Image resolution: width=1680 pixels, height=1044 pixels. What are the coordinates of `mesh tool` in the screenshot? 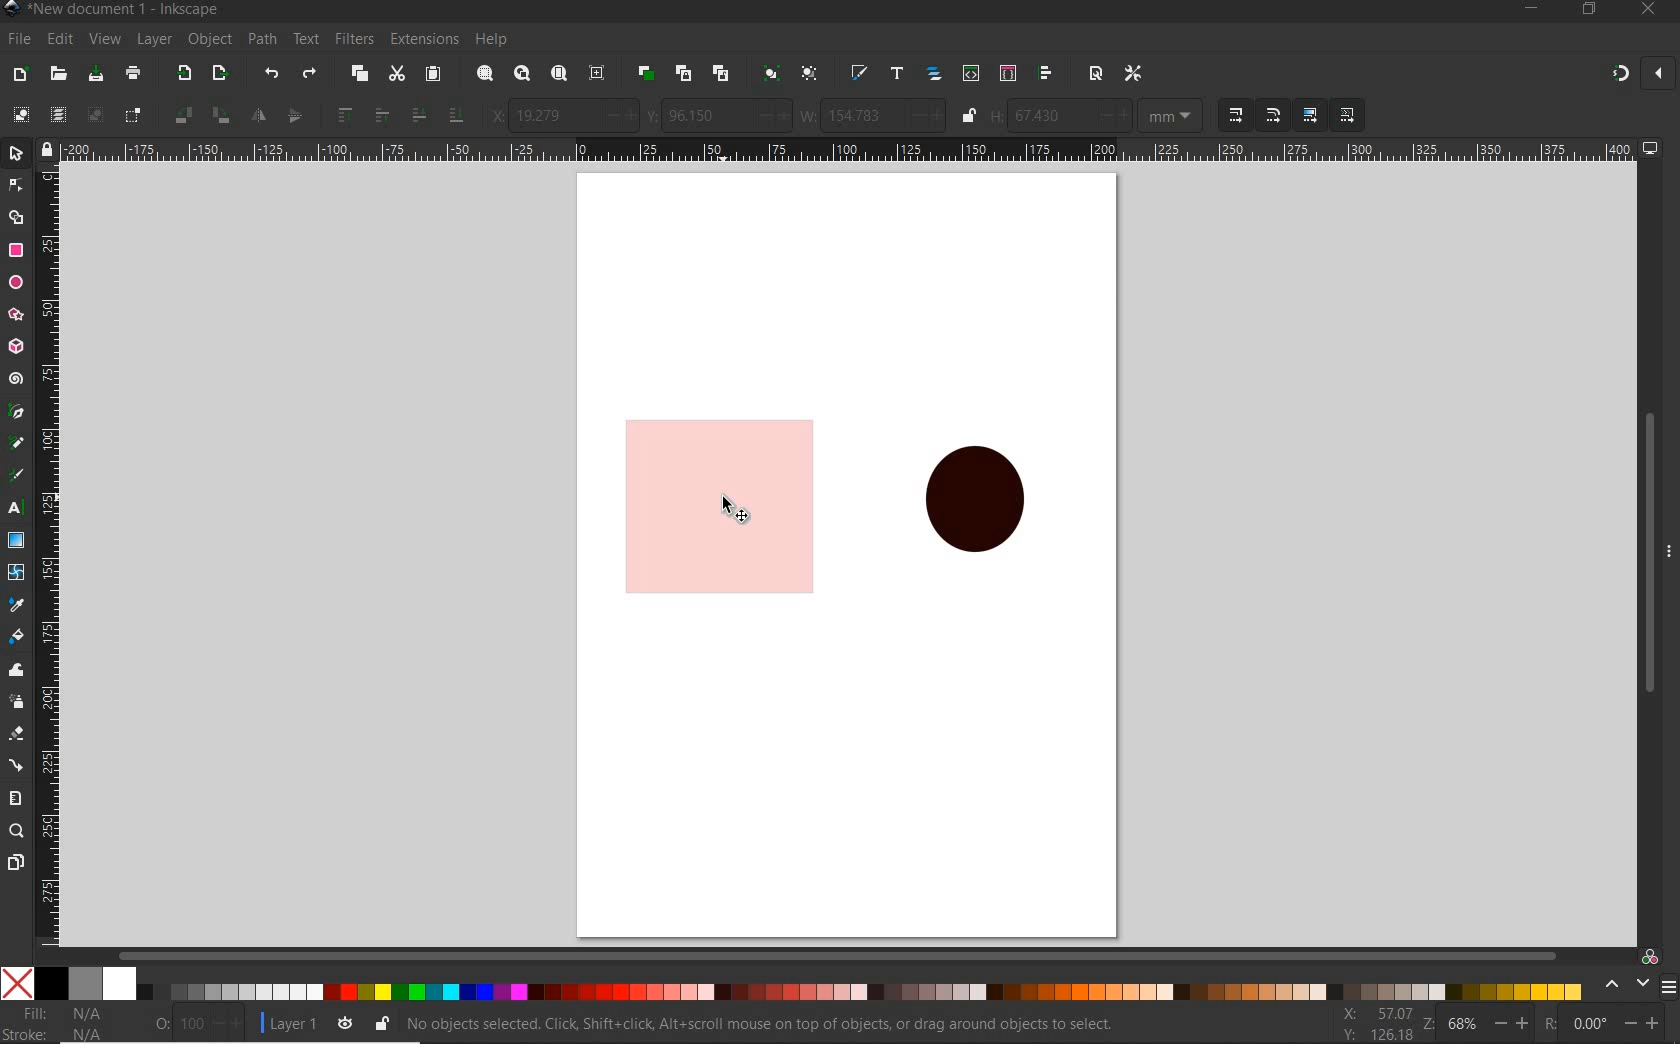 It's located at (16, 572).